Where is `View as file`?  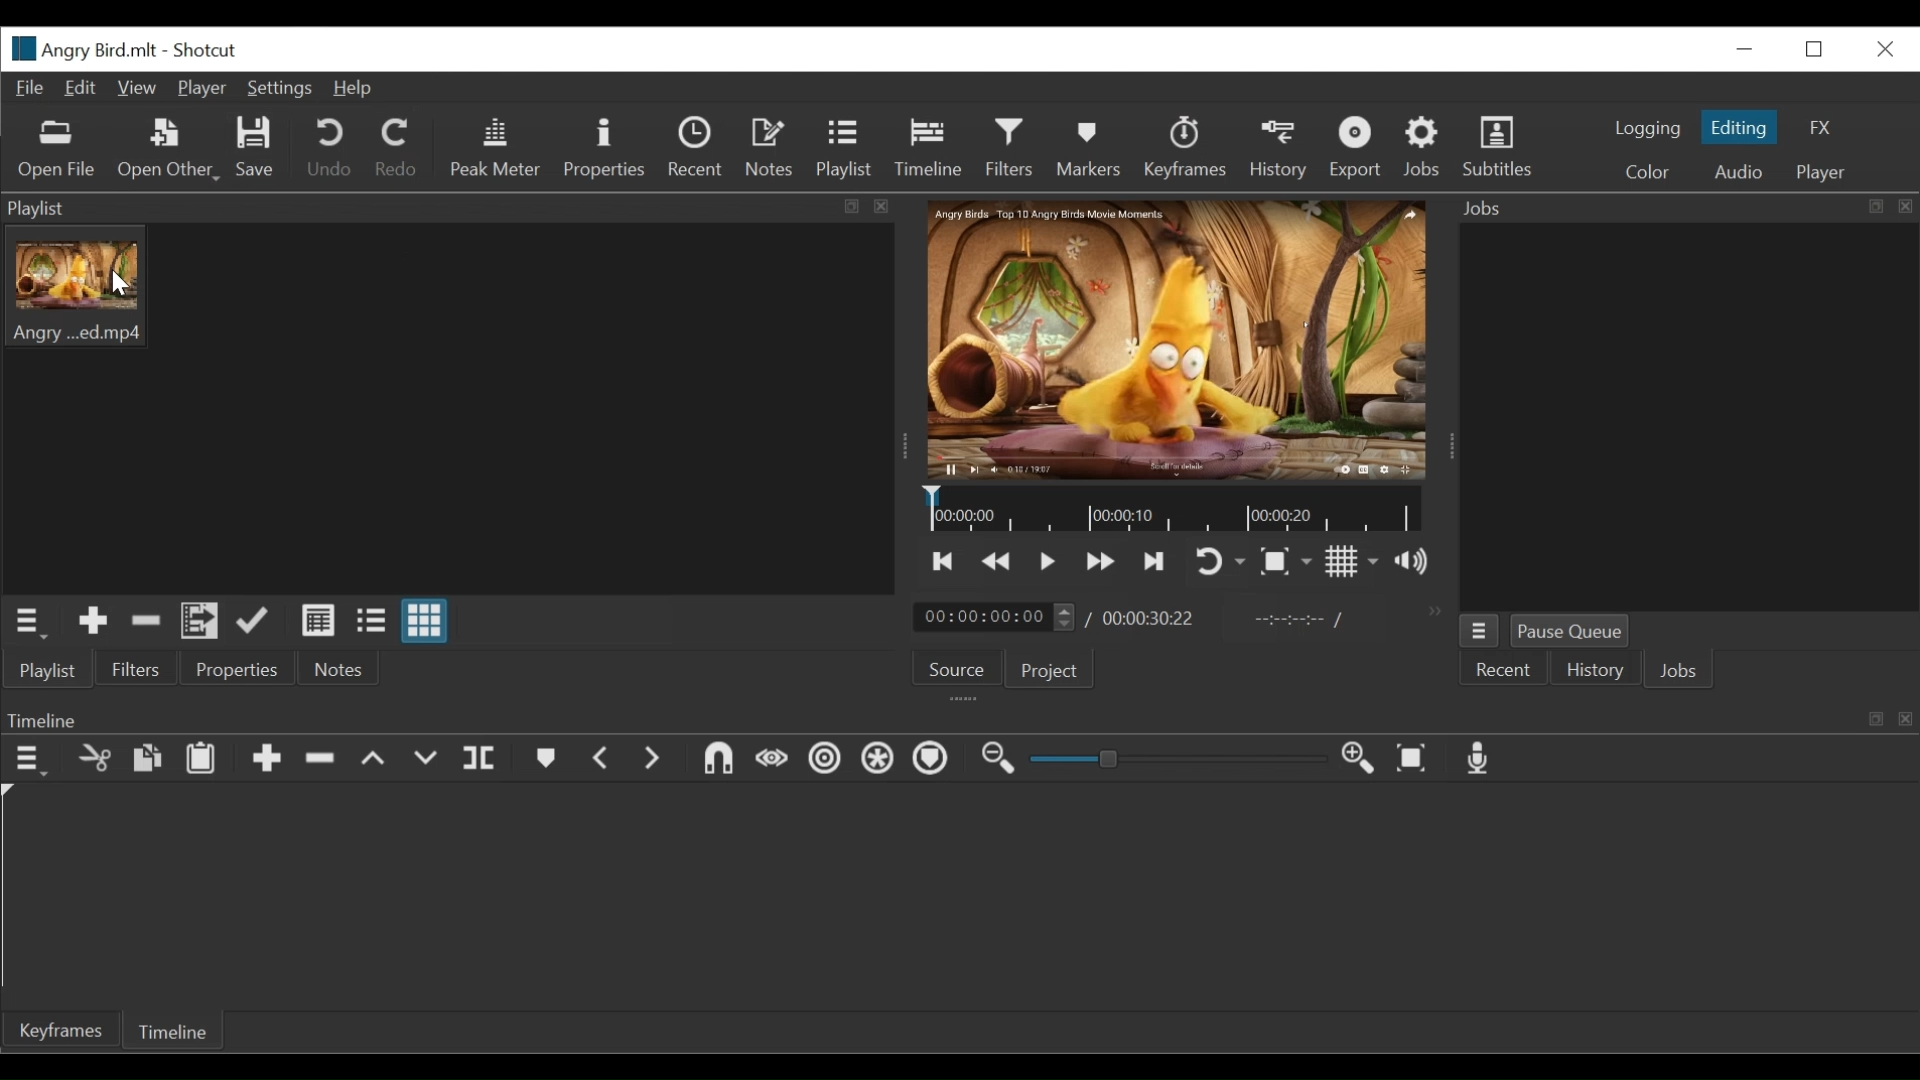 View as file is located at coordinates (370, 621).